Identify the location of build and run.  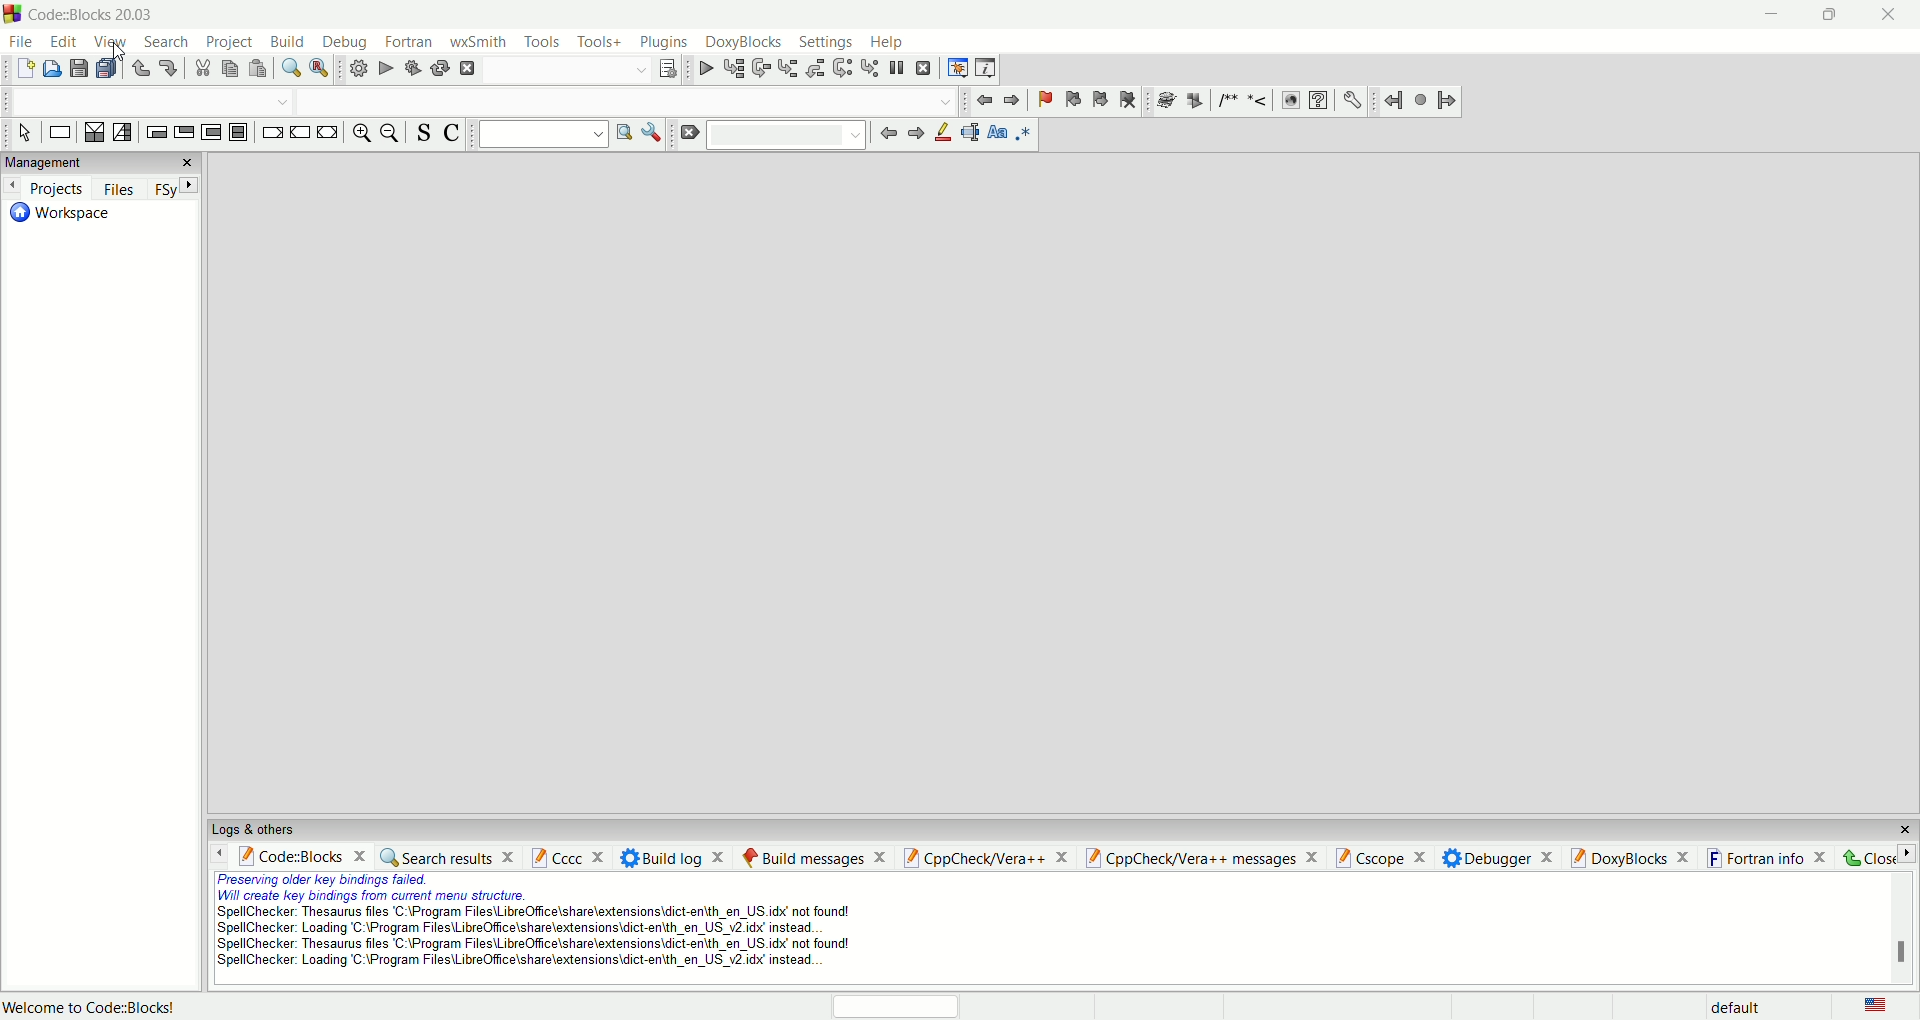
(440, 69).